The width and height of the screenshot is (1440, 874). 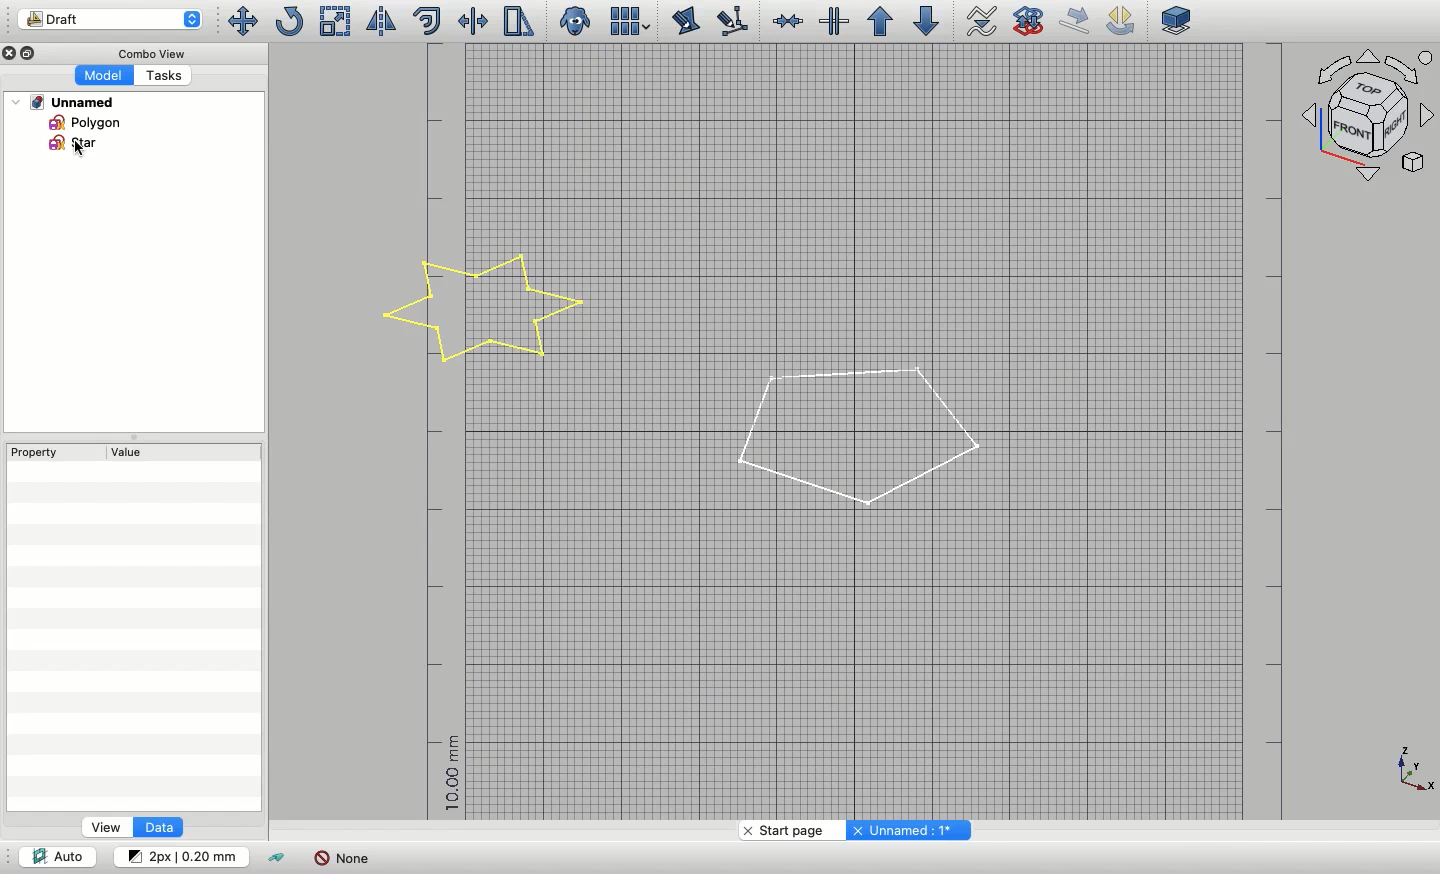 What do you see at coordinates (1415, 770) in the screenshot?
I see `Axis` at bounding box center [1415, 770].